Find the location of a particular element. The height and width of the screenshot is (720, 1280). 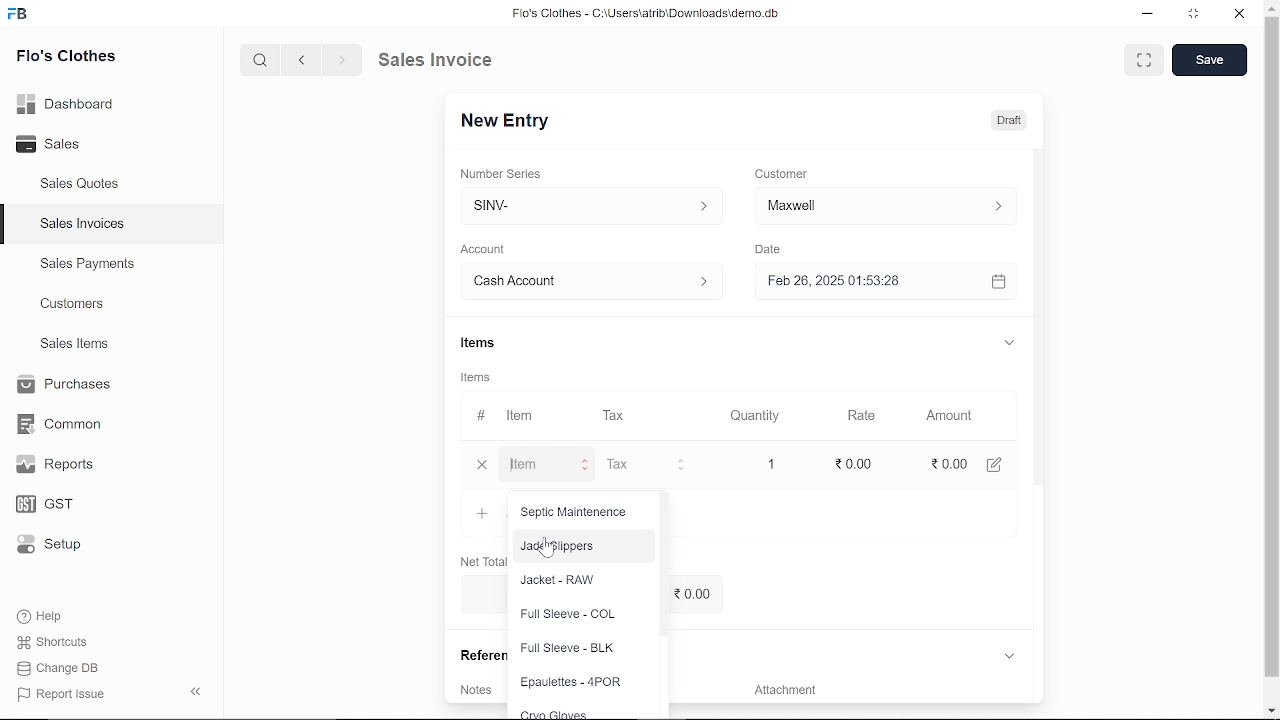

New Entry is located at coordinates (521, 121).